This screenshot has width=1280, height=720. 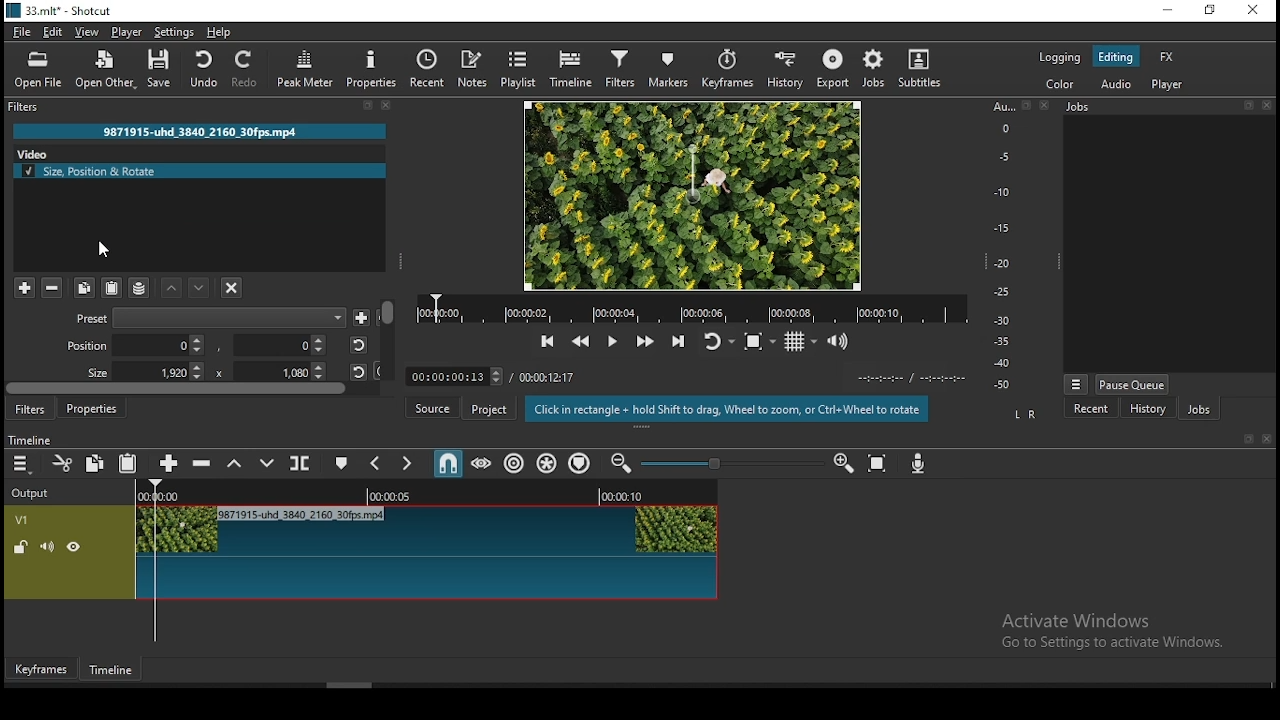 What do you see at coordinates (171, 288) in the screenshot?
I see `move filter up` at bounding box center [171, 288].